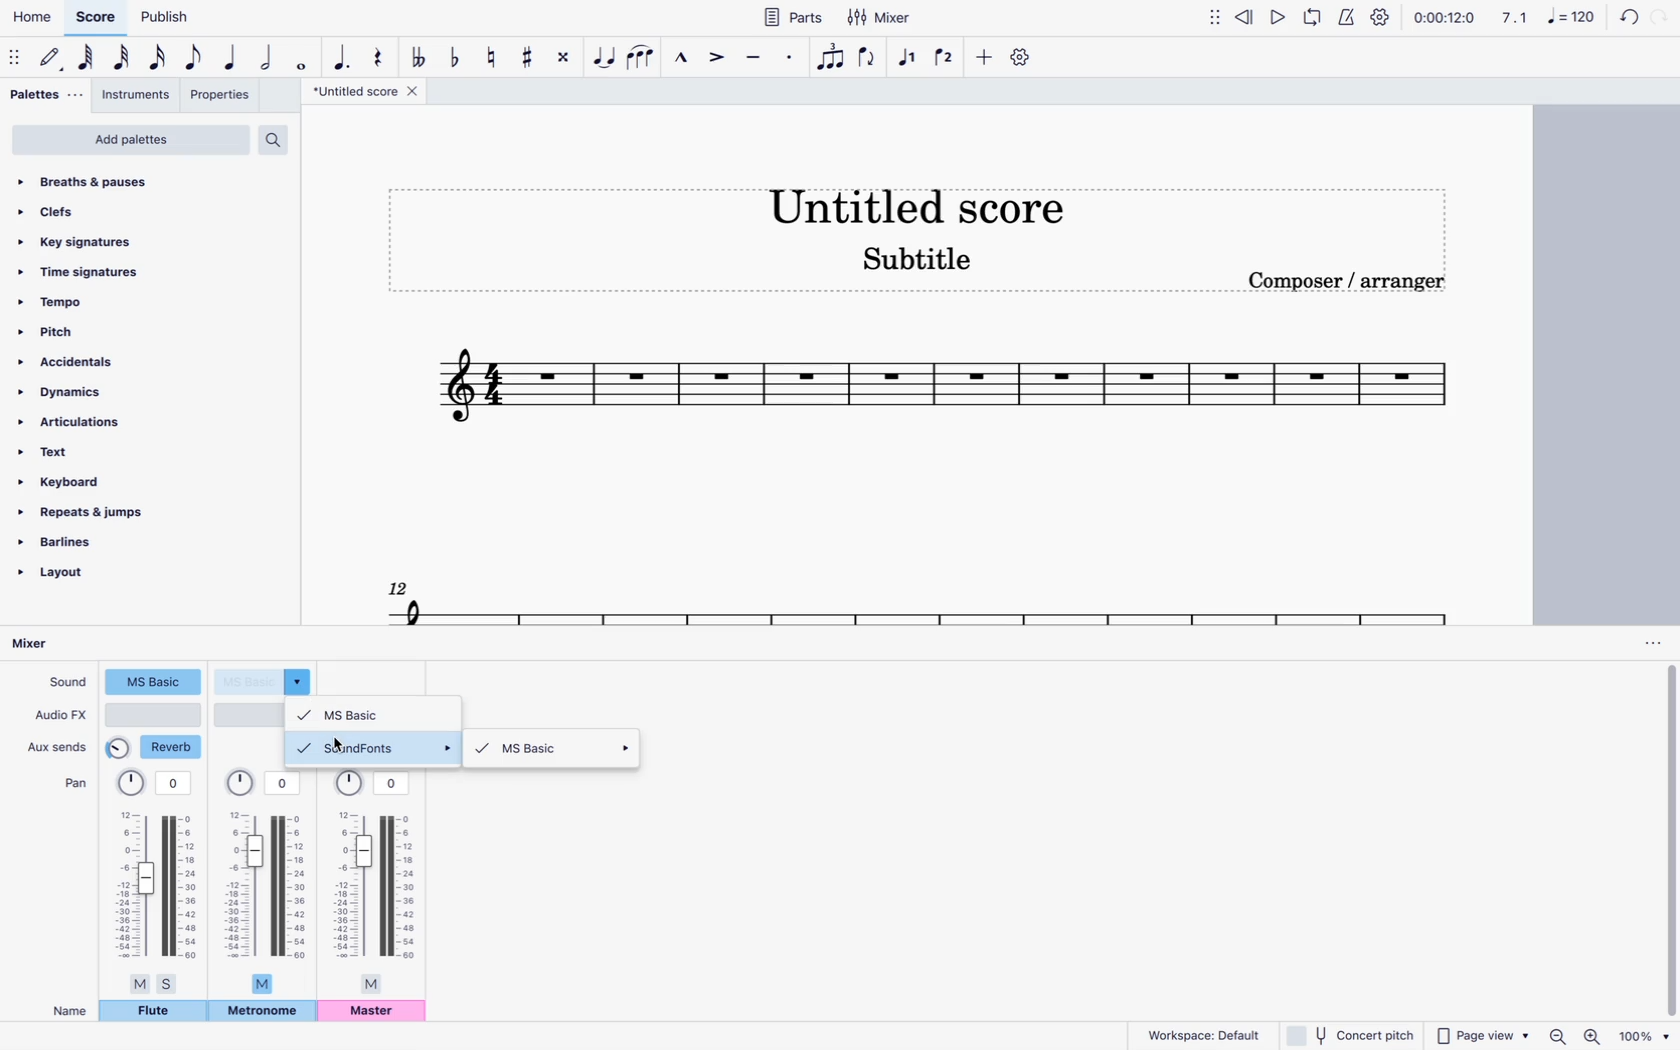 Image resolution: width=1680 pixels, height=1050 pixels. Describe the element at coordinates (145, 182) in the screenshot. I see `breaths & pauses` at that location.